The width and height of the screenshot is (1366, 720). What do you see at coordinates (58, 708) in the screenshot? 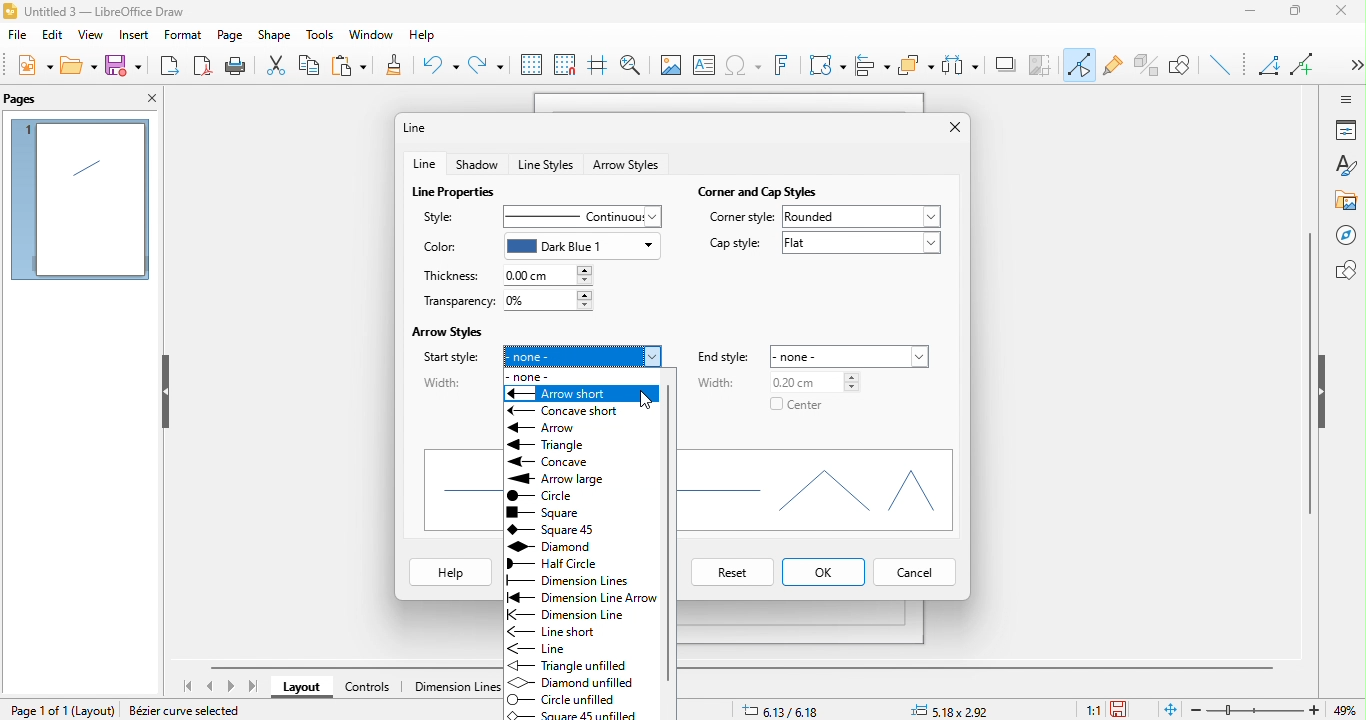
I see `page 1 of 1 (Layout)` at bounding box center [58, 708].